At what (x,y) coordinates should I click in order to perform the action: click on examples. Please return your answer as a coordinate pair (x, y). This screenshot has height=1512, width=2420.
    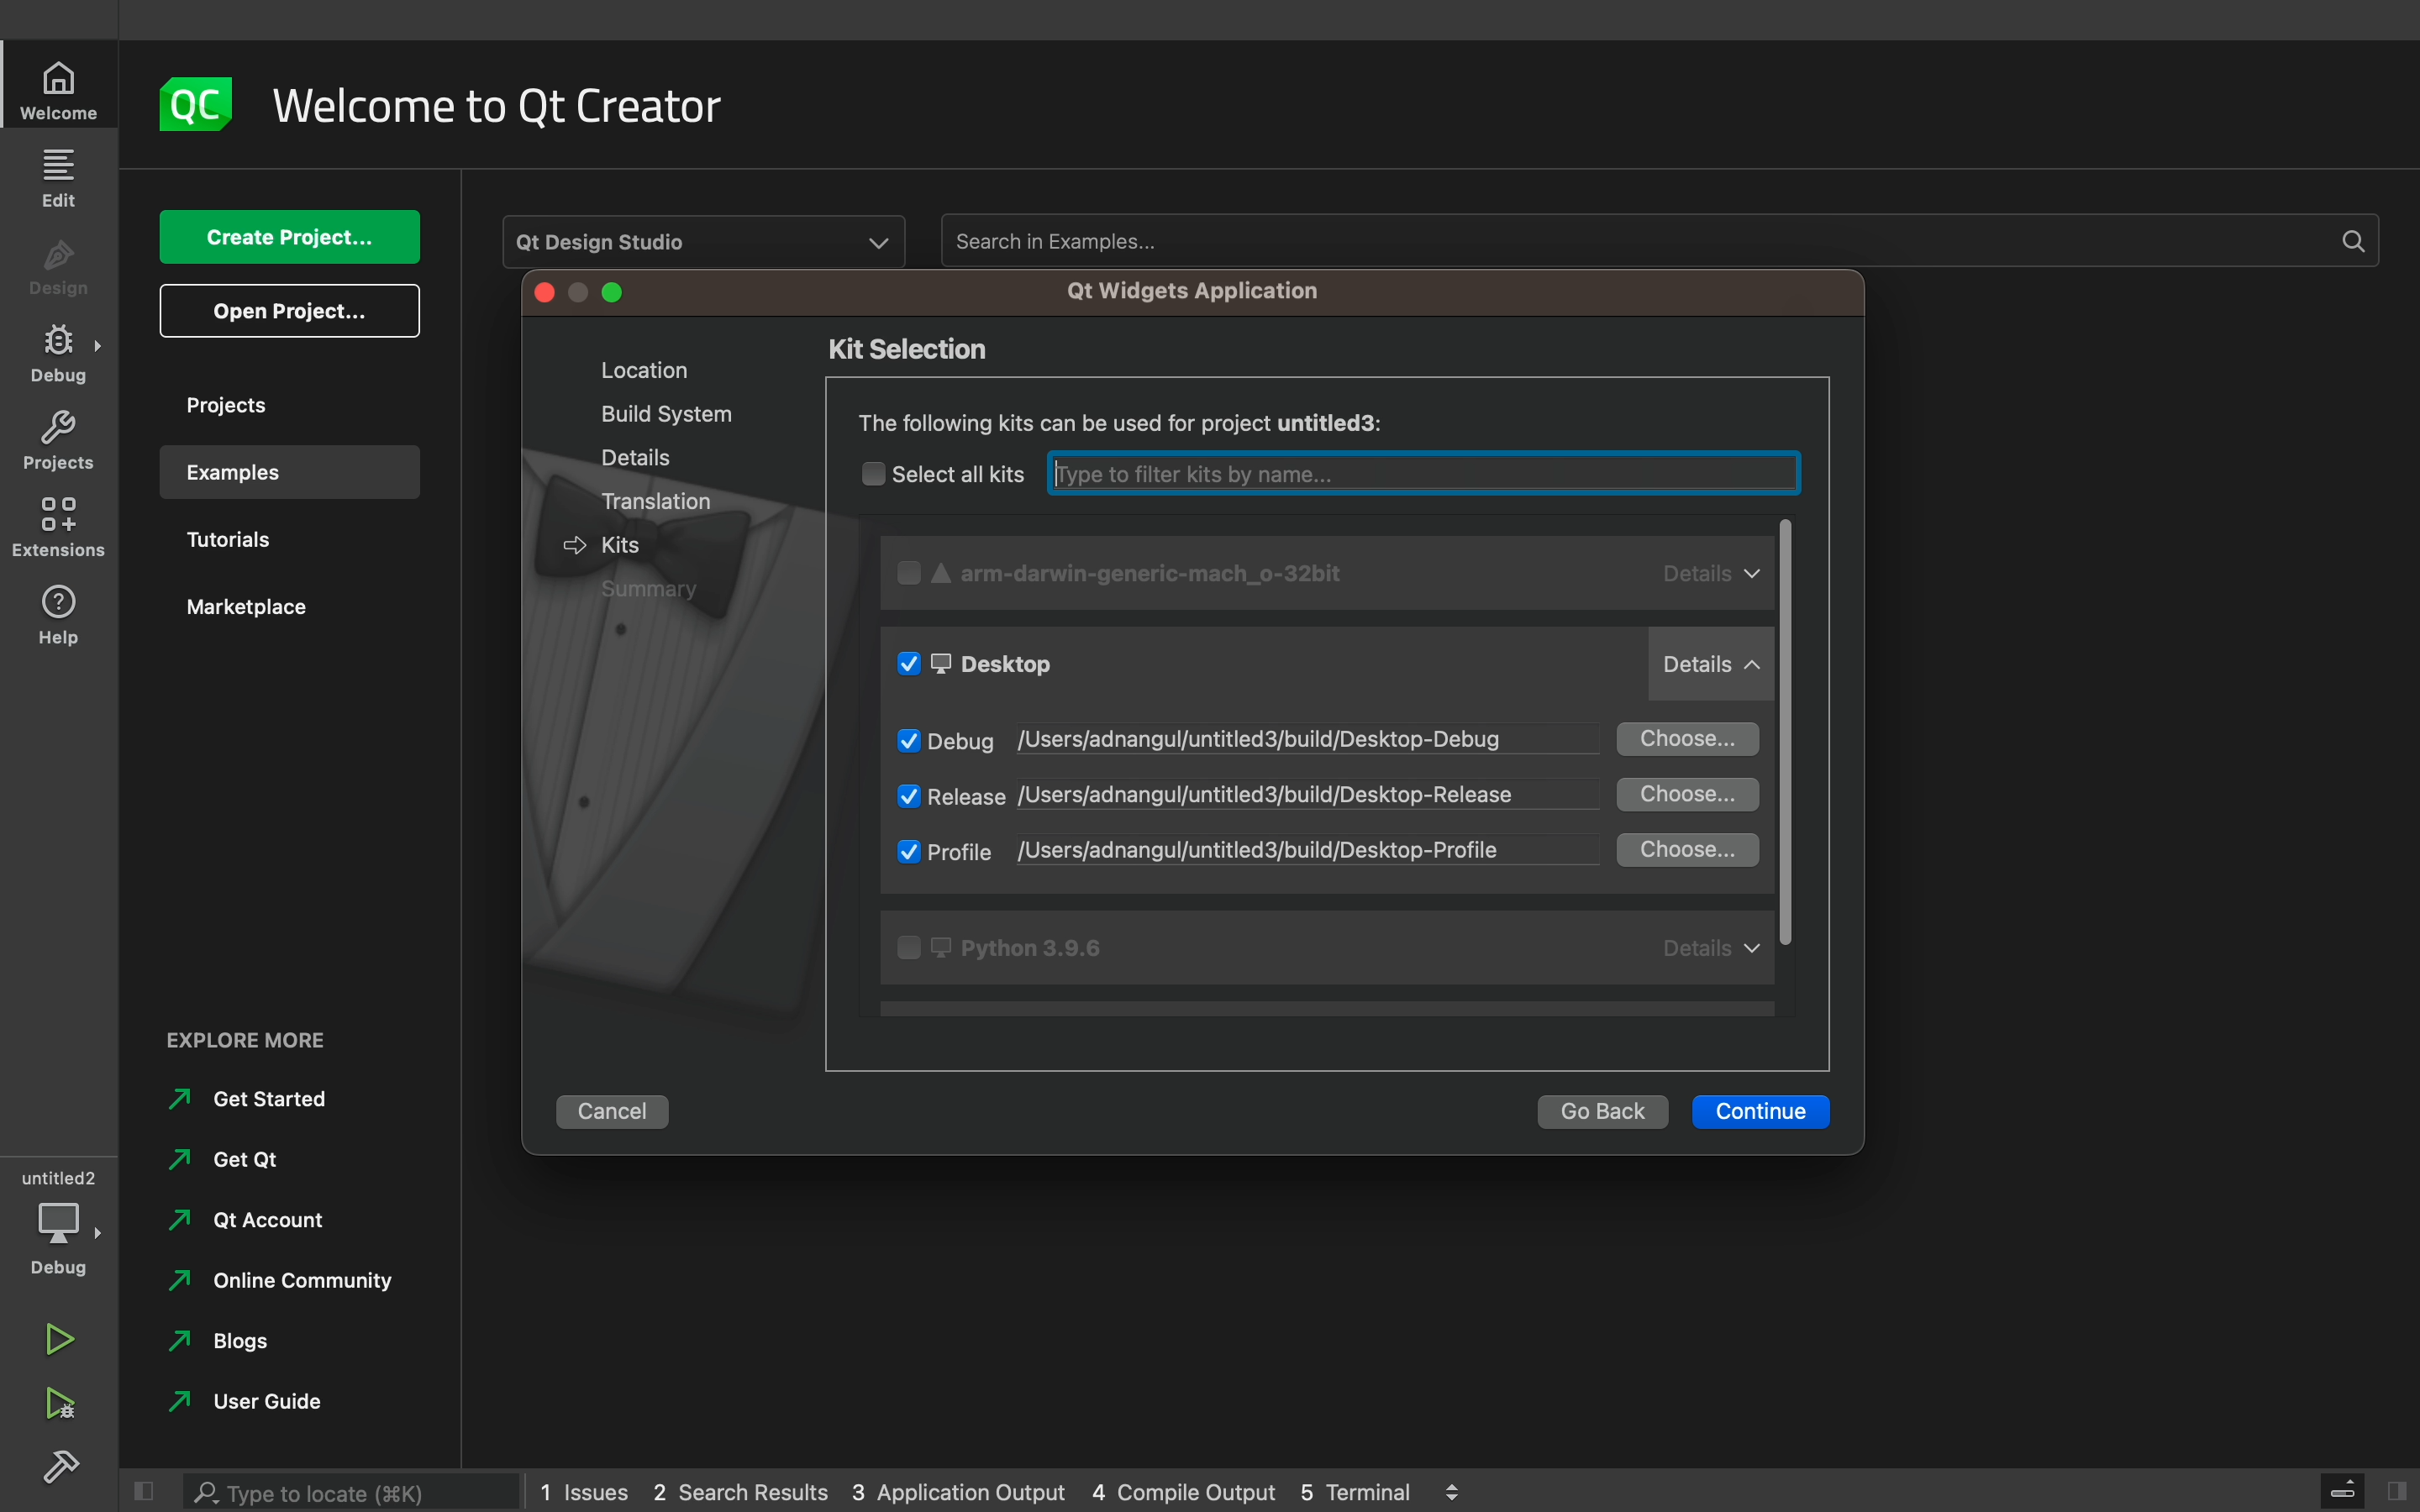
    Looking at the image, I should click on (290, 472).